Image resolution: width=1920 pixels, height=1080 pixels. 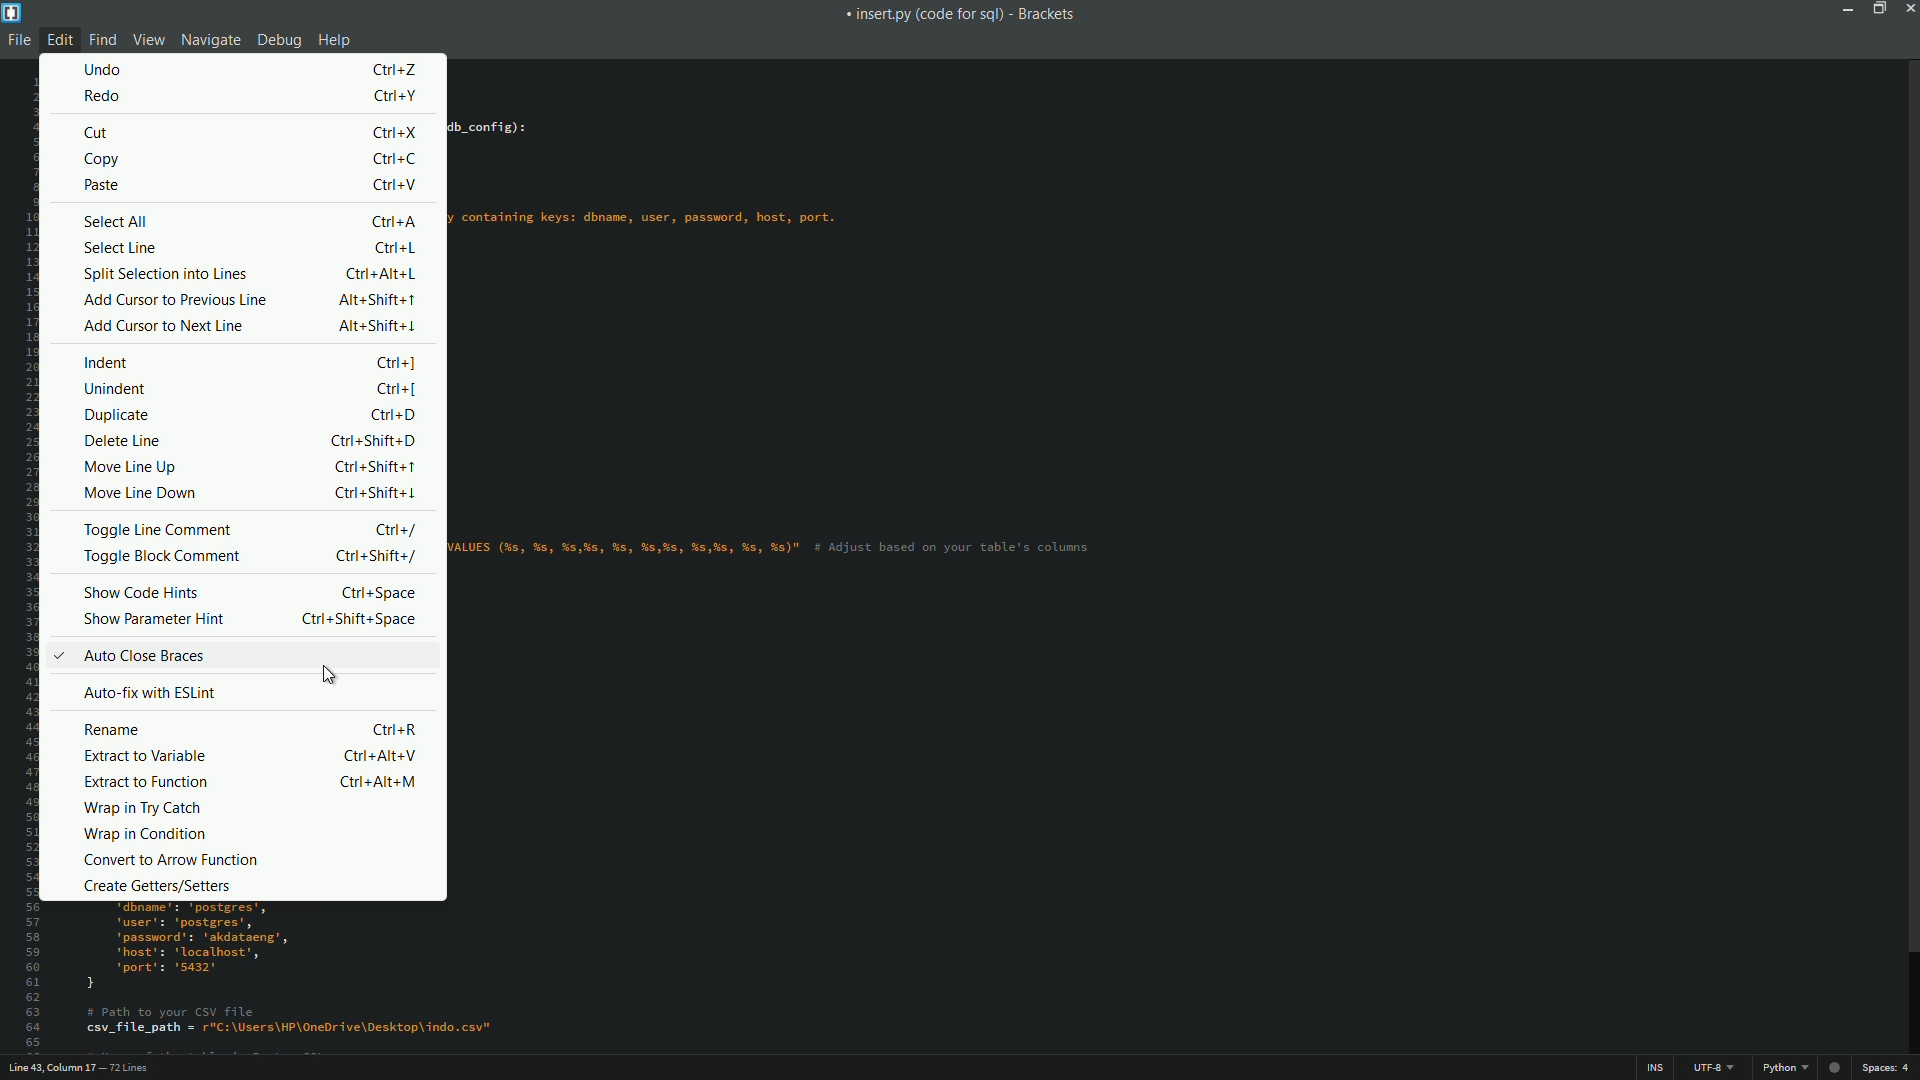 I want to click on keyboard shortcut, so click(x=395, y=187).